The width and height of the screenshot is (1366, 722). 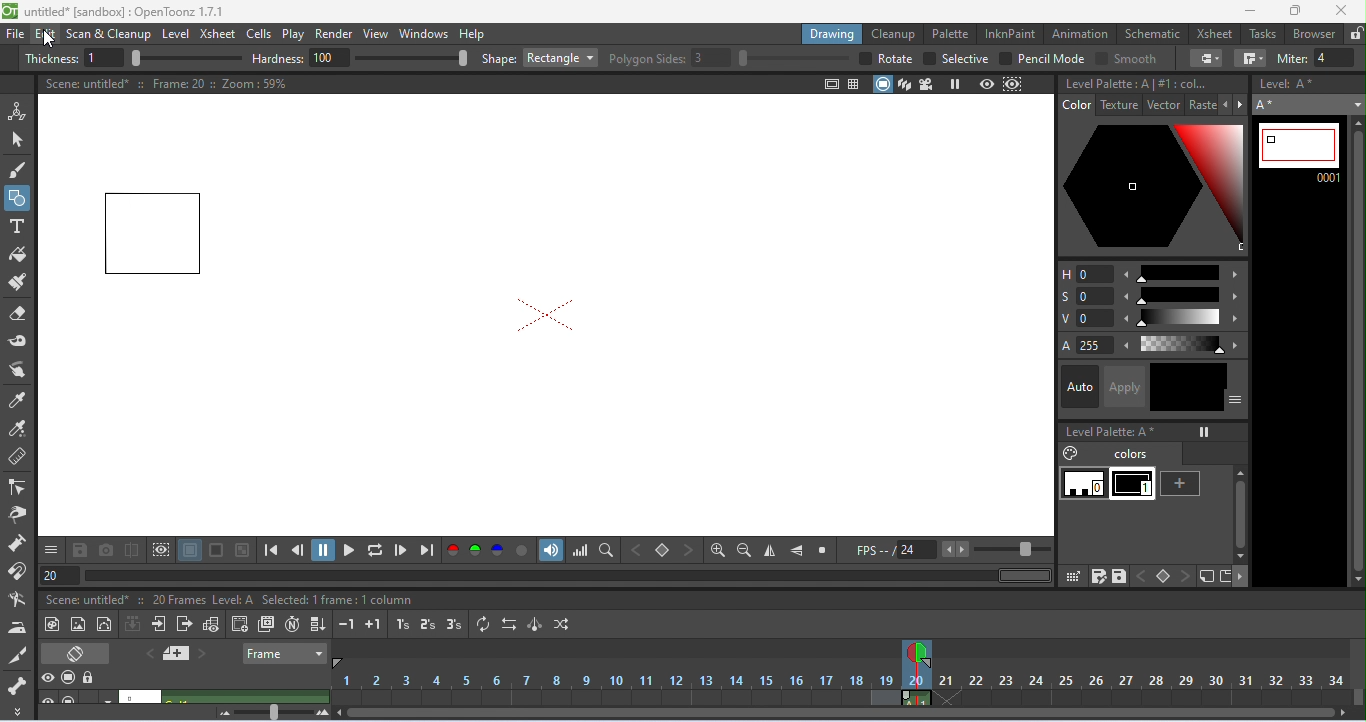 What do you see at coordinates (1080, 387) in the screenshot?
I see `auto` at bounding box center [1080, 387].